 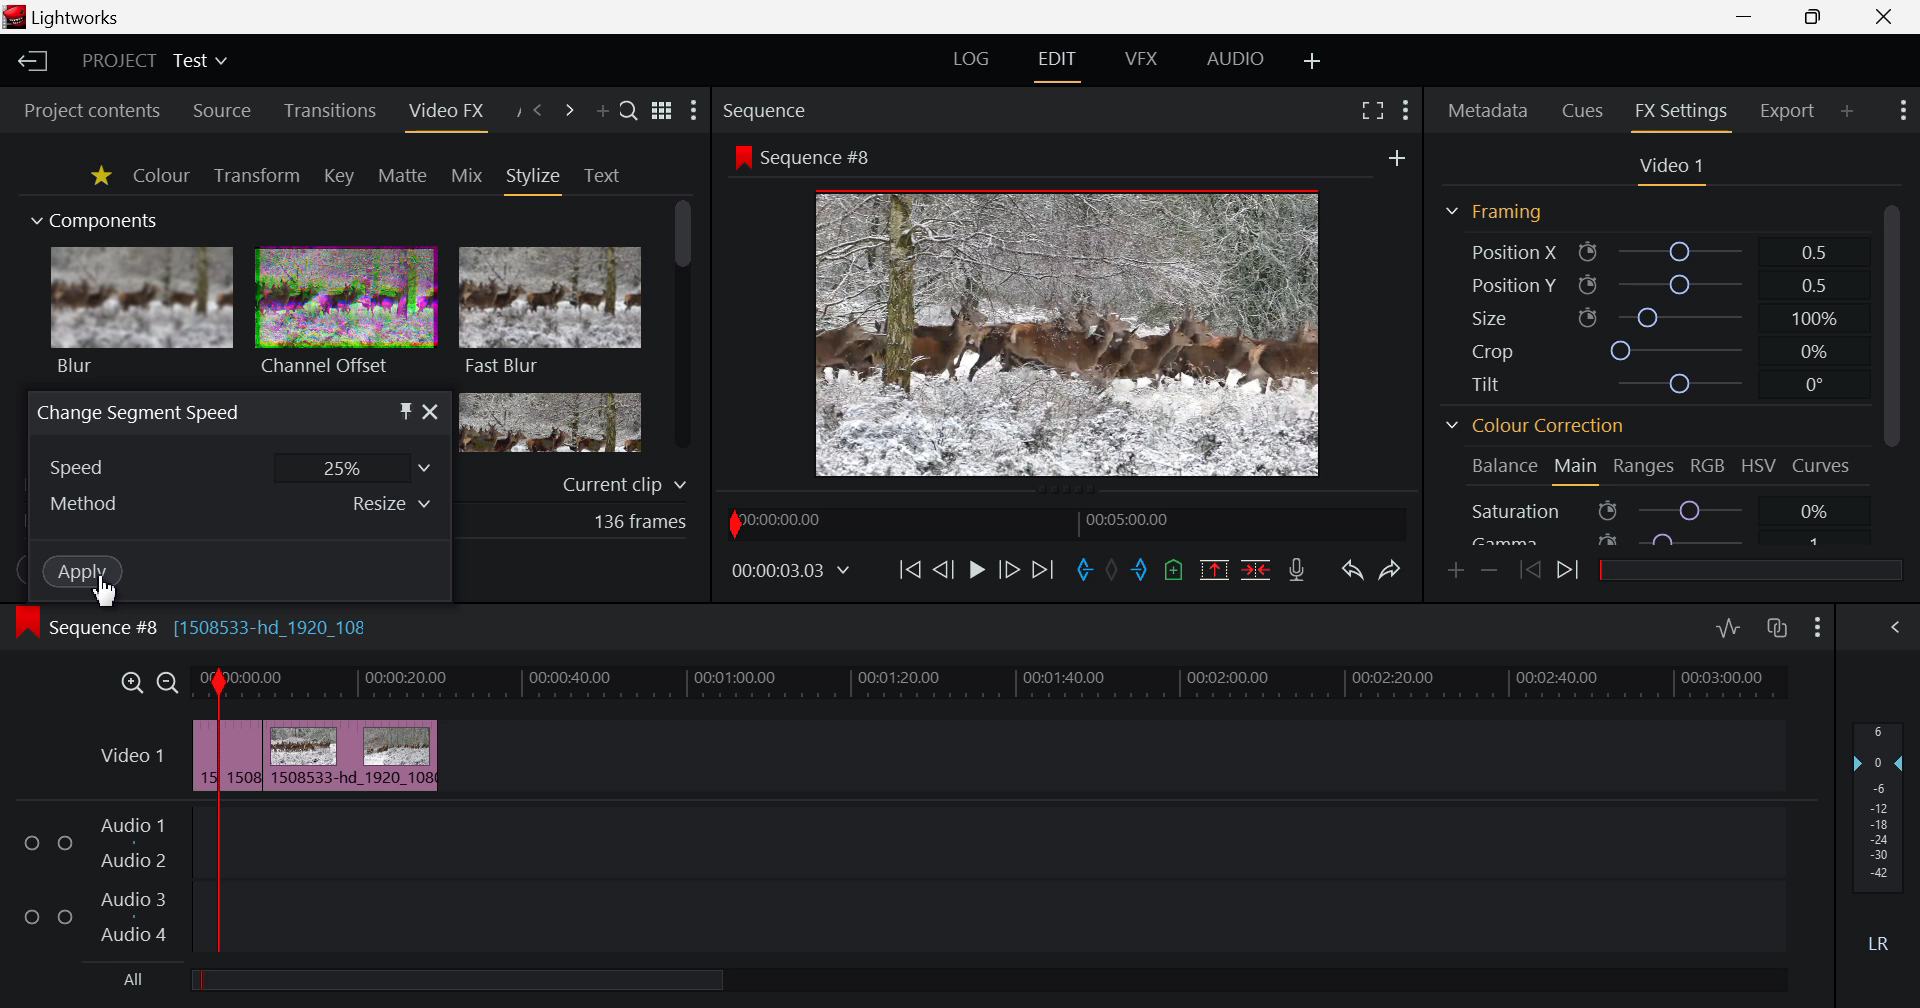 I want to click on Transitions, so click(x=329, y=112).